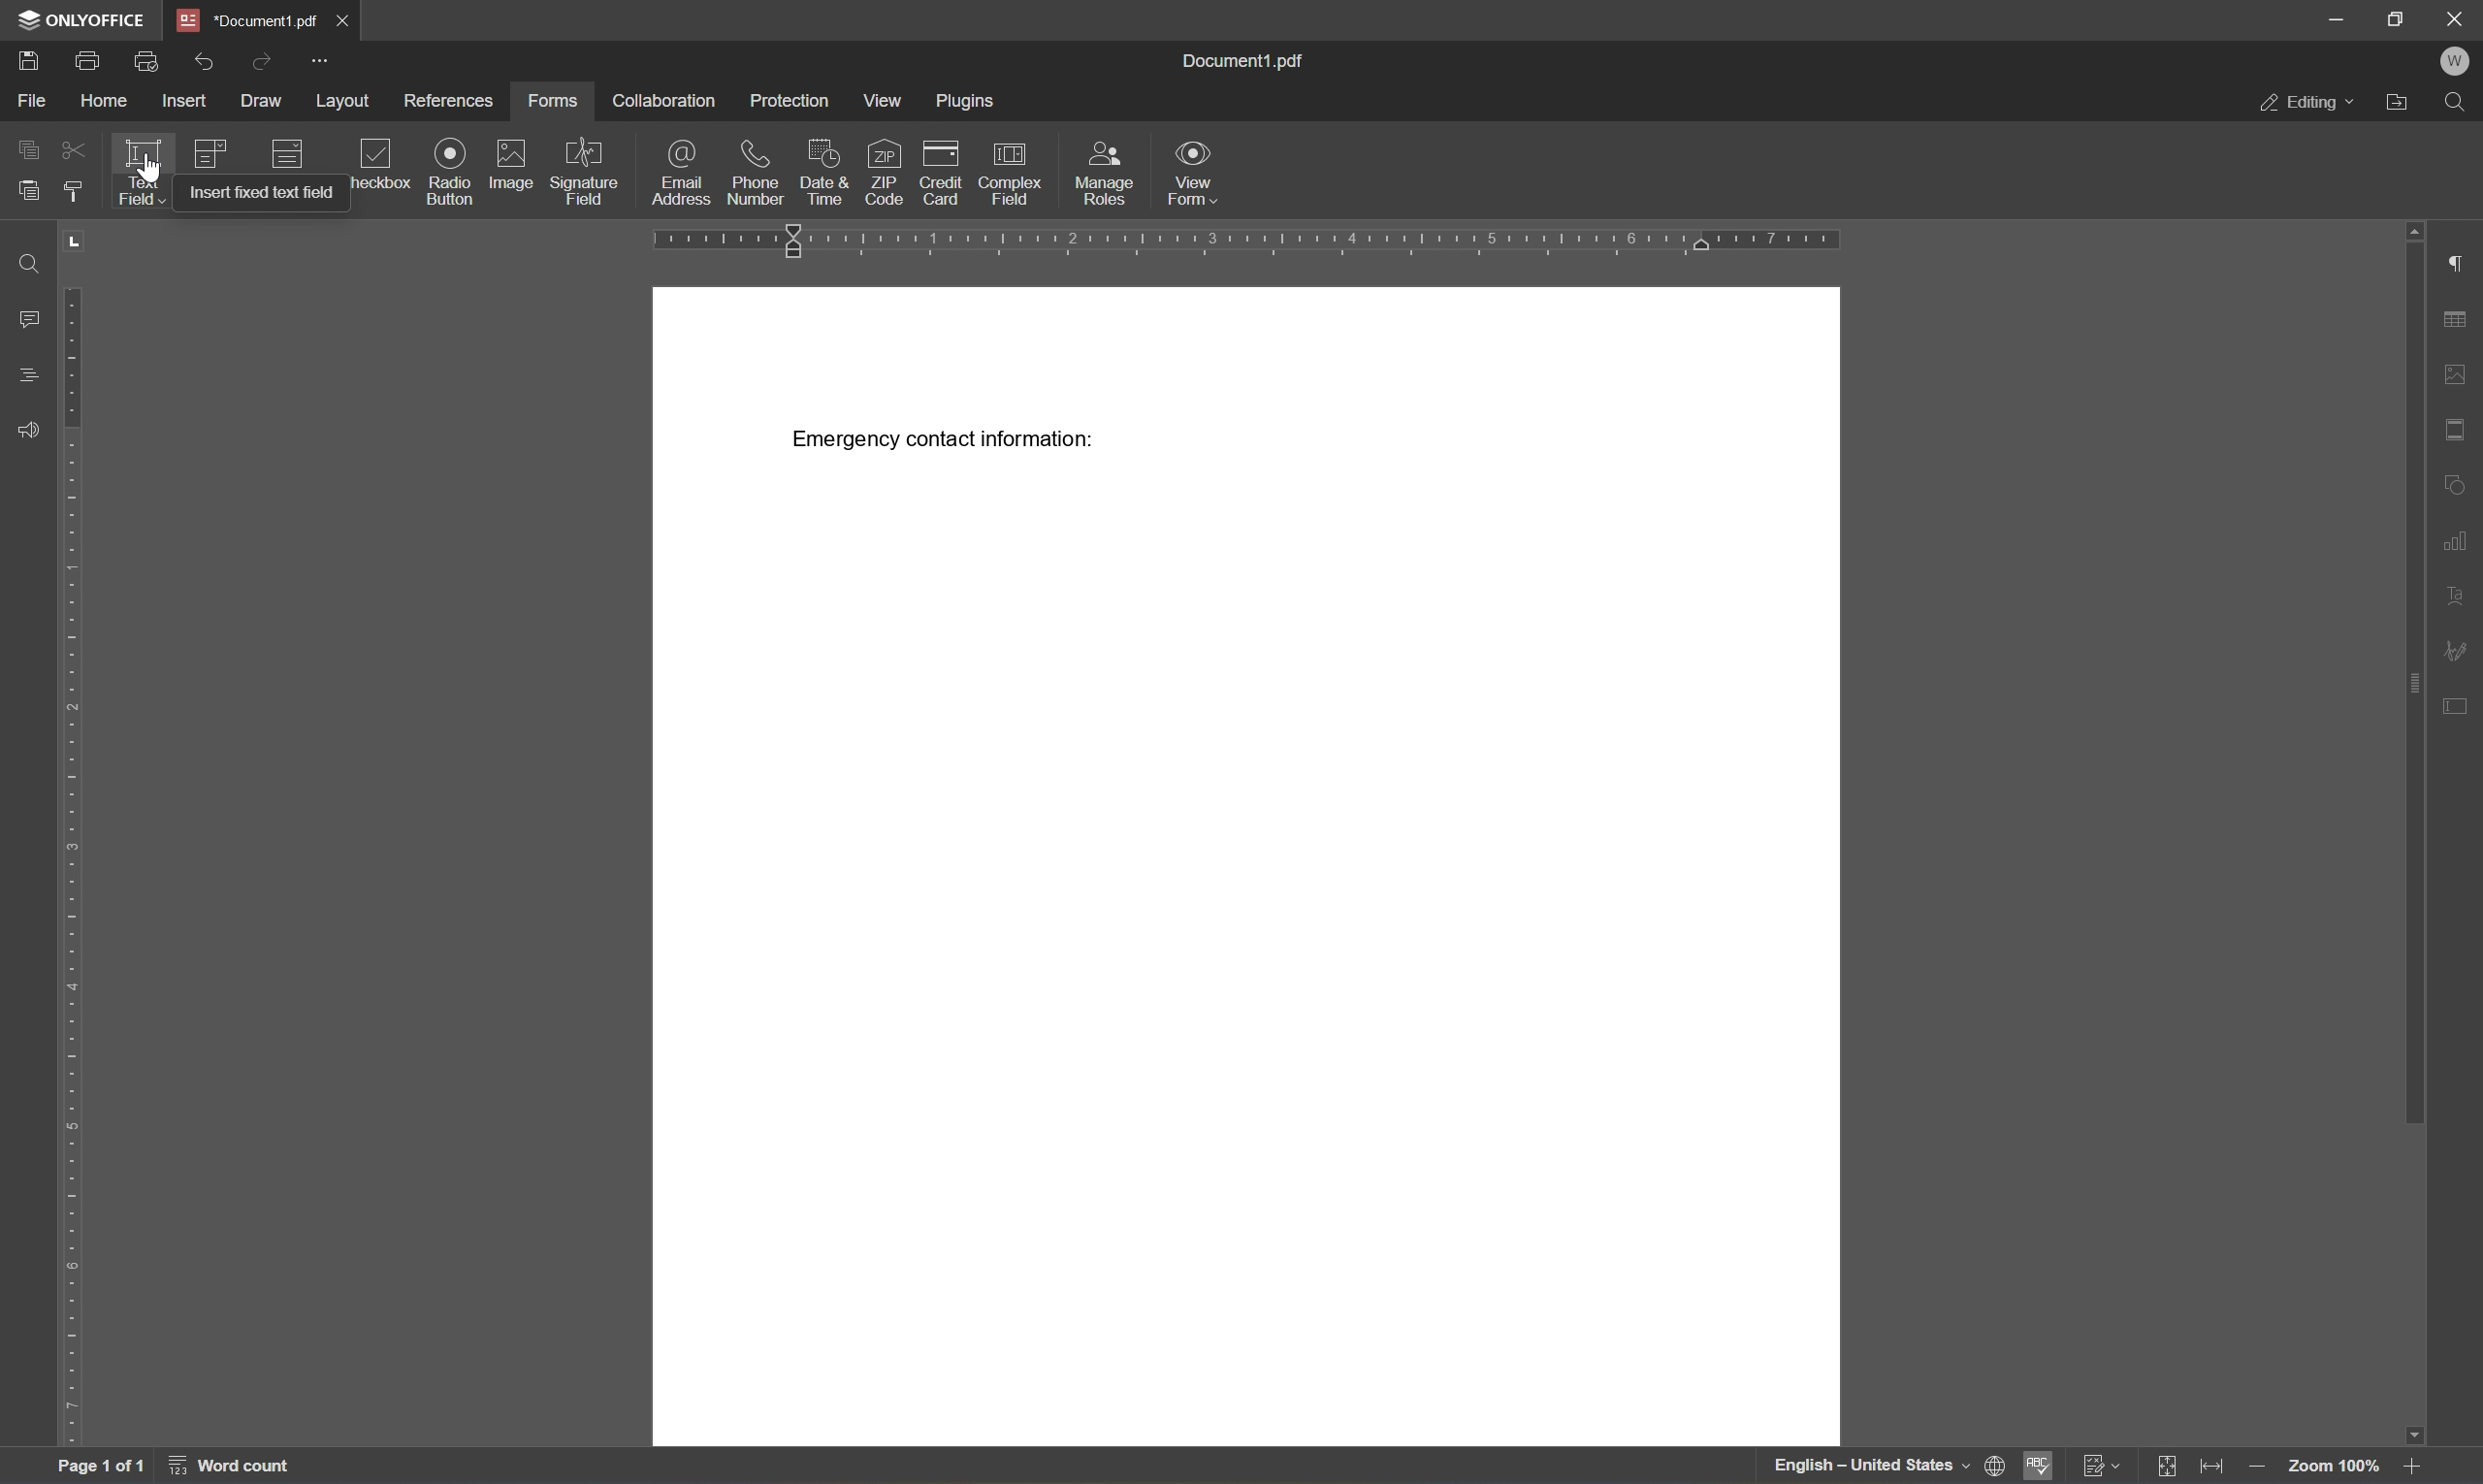  Describe the element at coordinates (33, 57) in the screenshot. I see `save` at that location.